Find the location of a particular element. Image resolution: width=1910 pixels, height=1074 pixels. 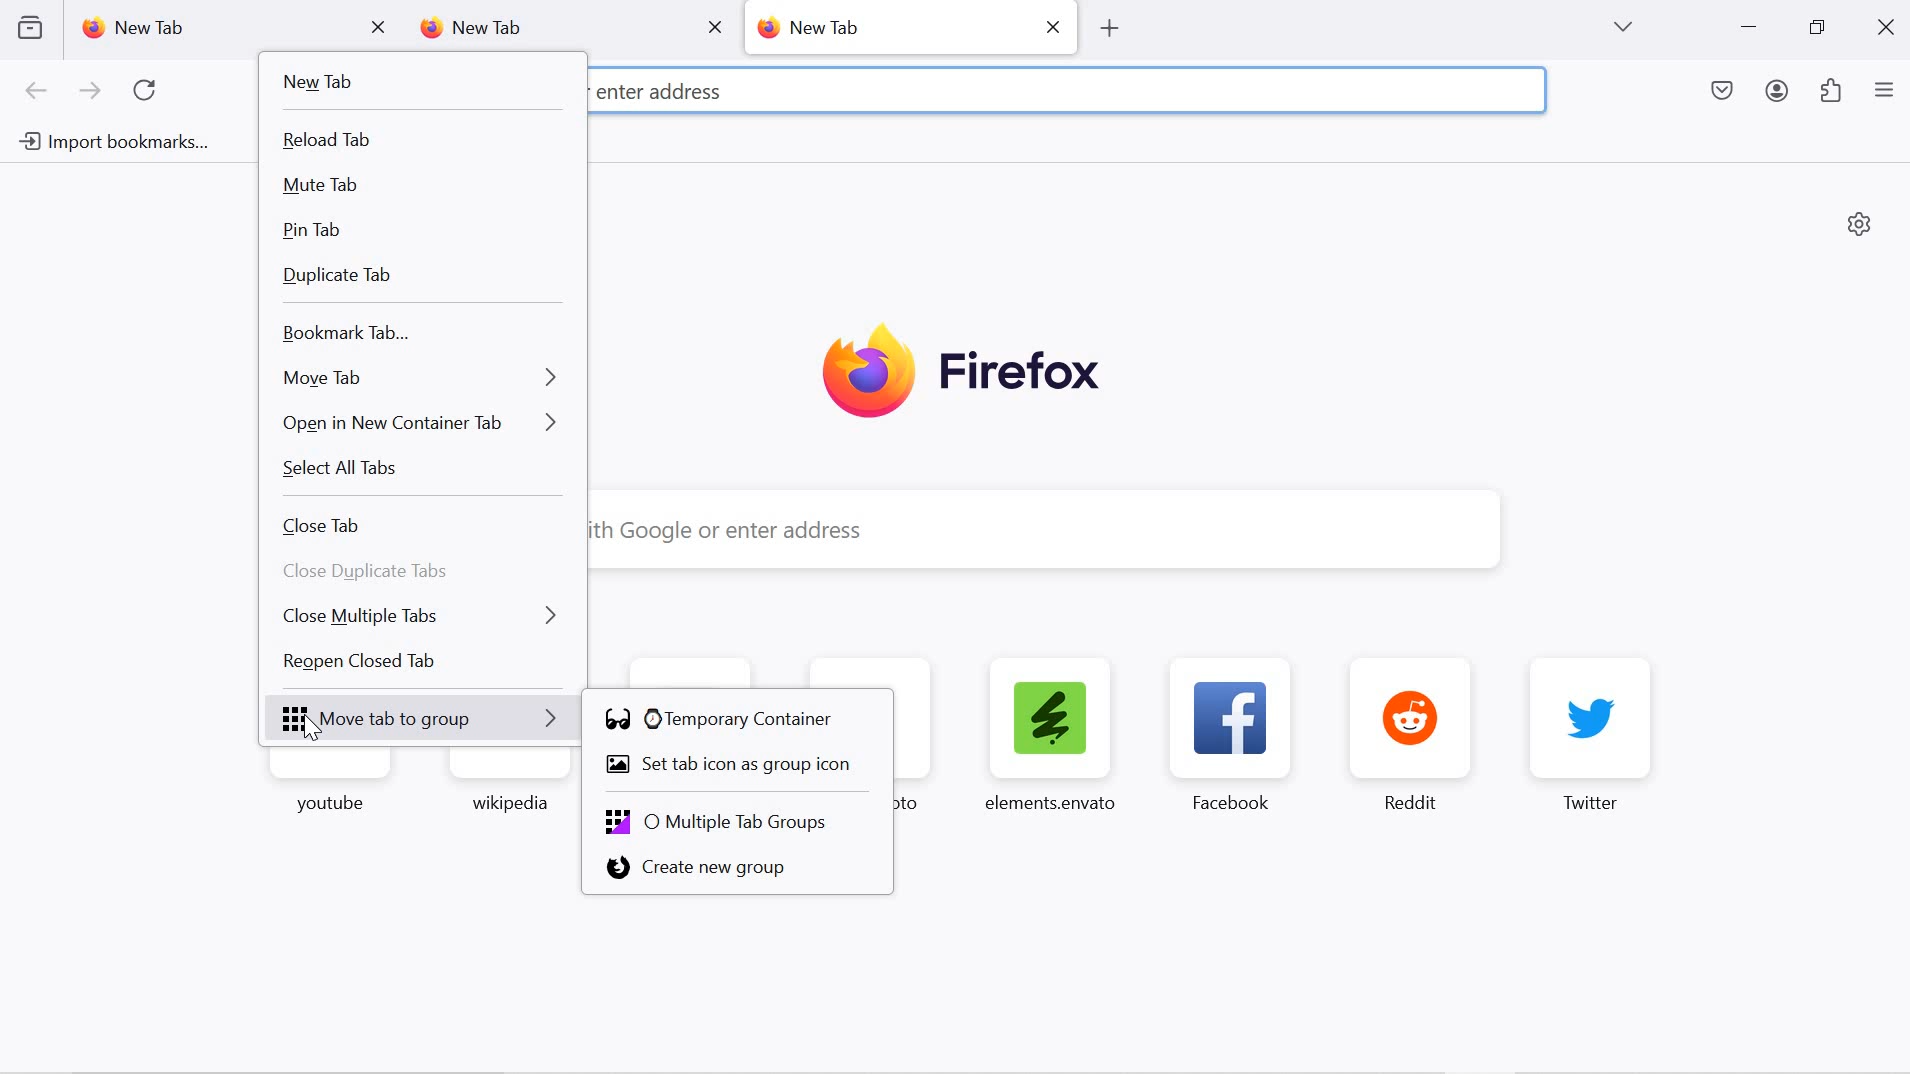

minimize is located at coordinates (1749, 29).